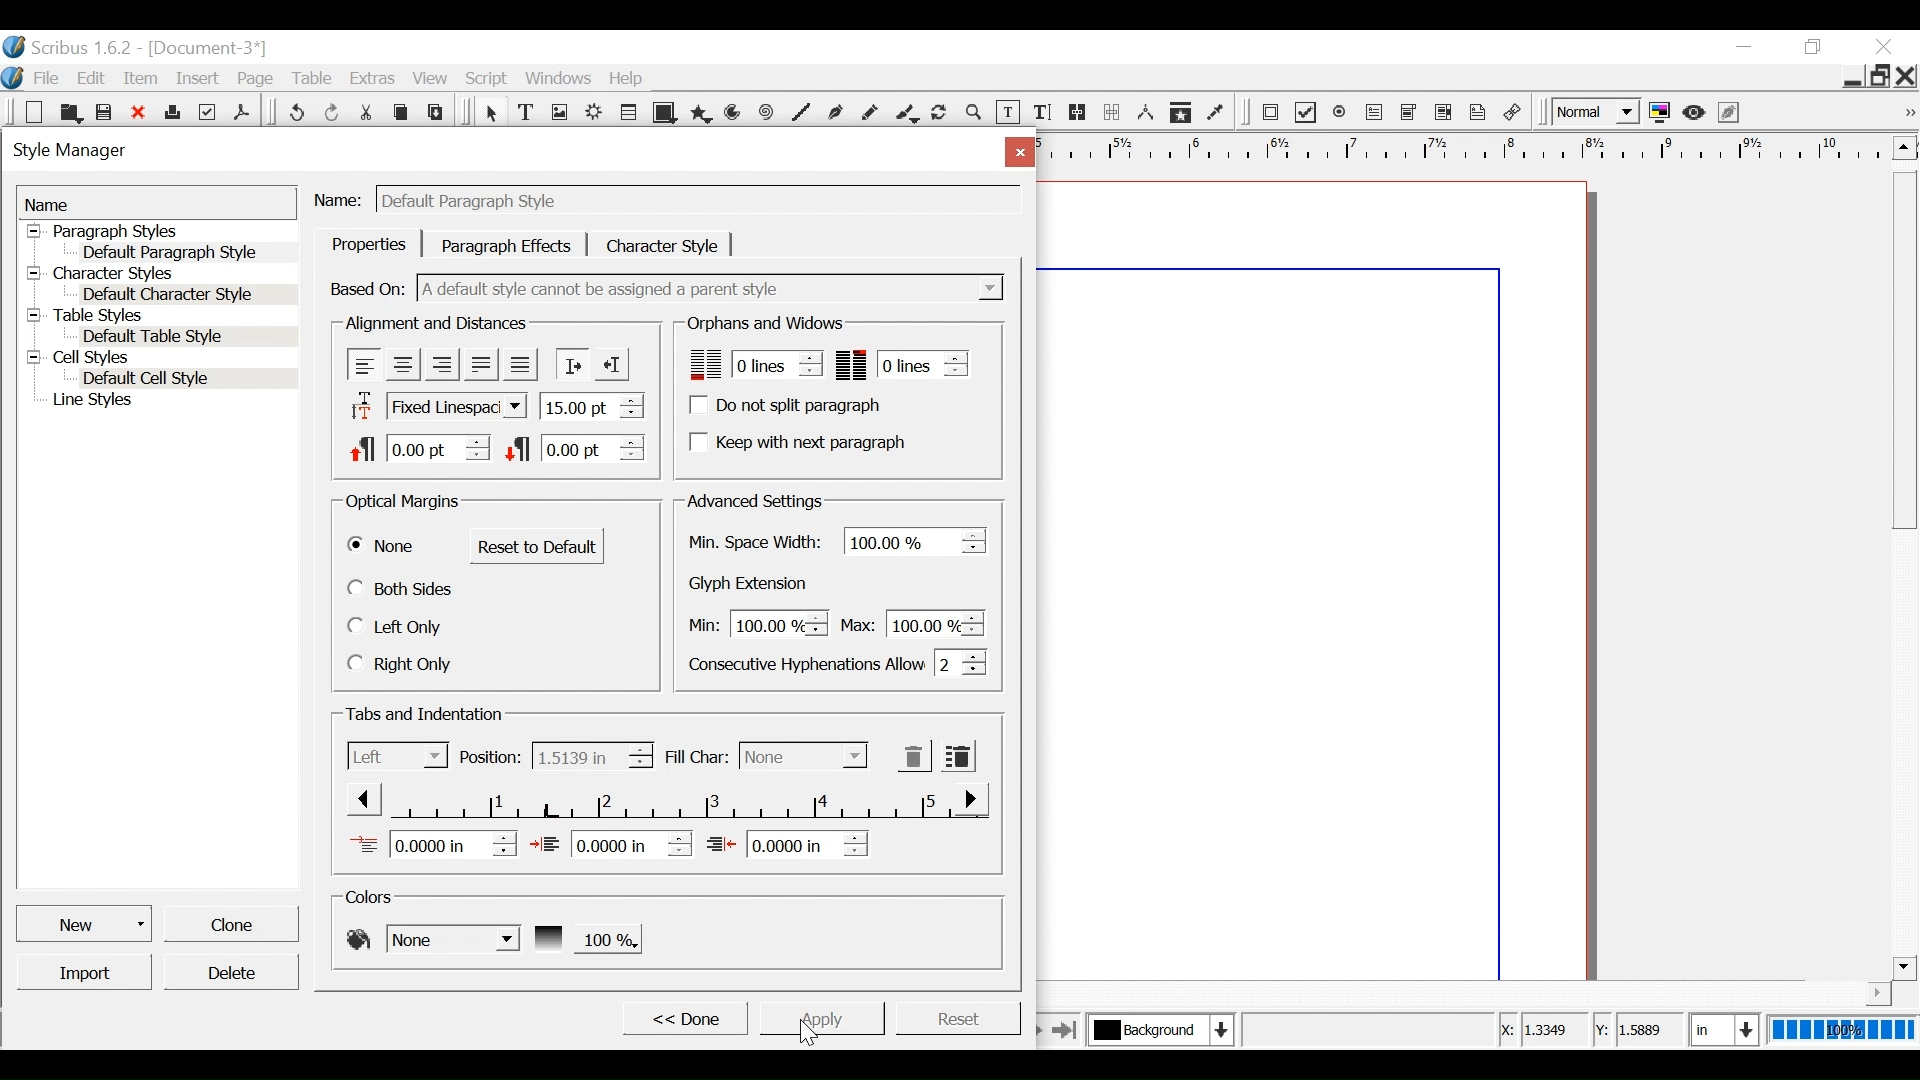 This screenshot has width=1920, height=1080. Describe the element at coordinates (838, 662) in the screenshot. I see `Consecutive Hyphenations allow` at that location.